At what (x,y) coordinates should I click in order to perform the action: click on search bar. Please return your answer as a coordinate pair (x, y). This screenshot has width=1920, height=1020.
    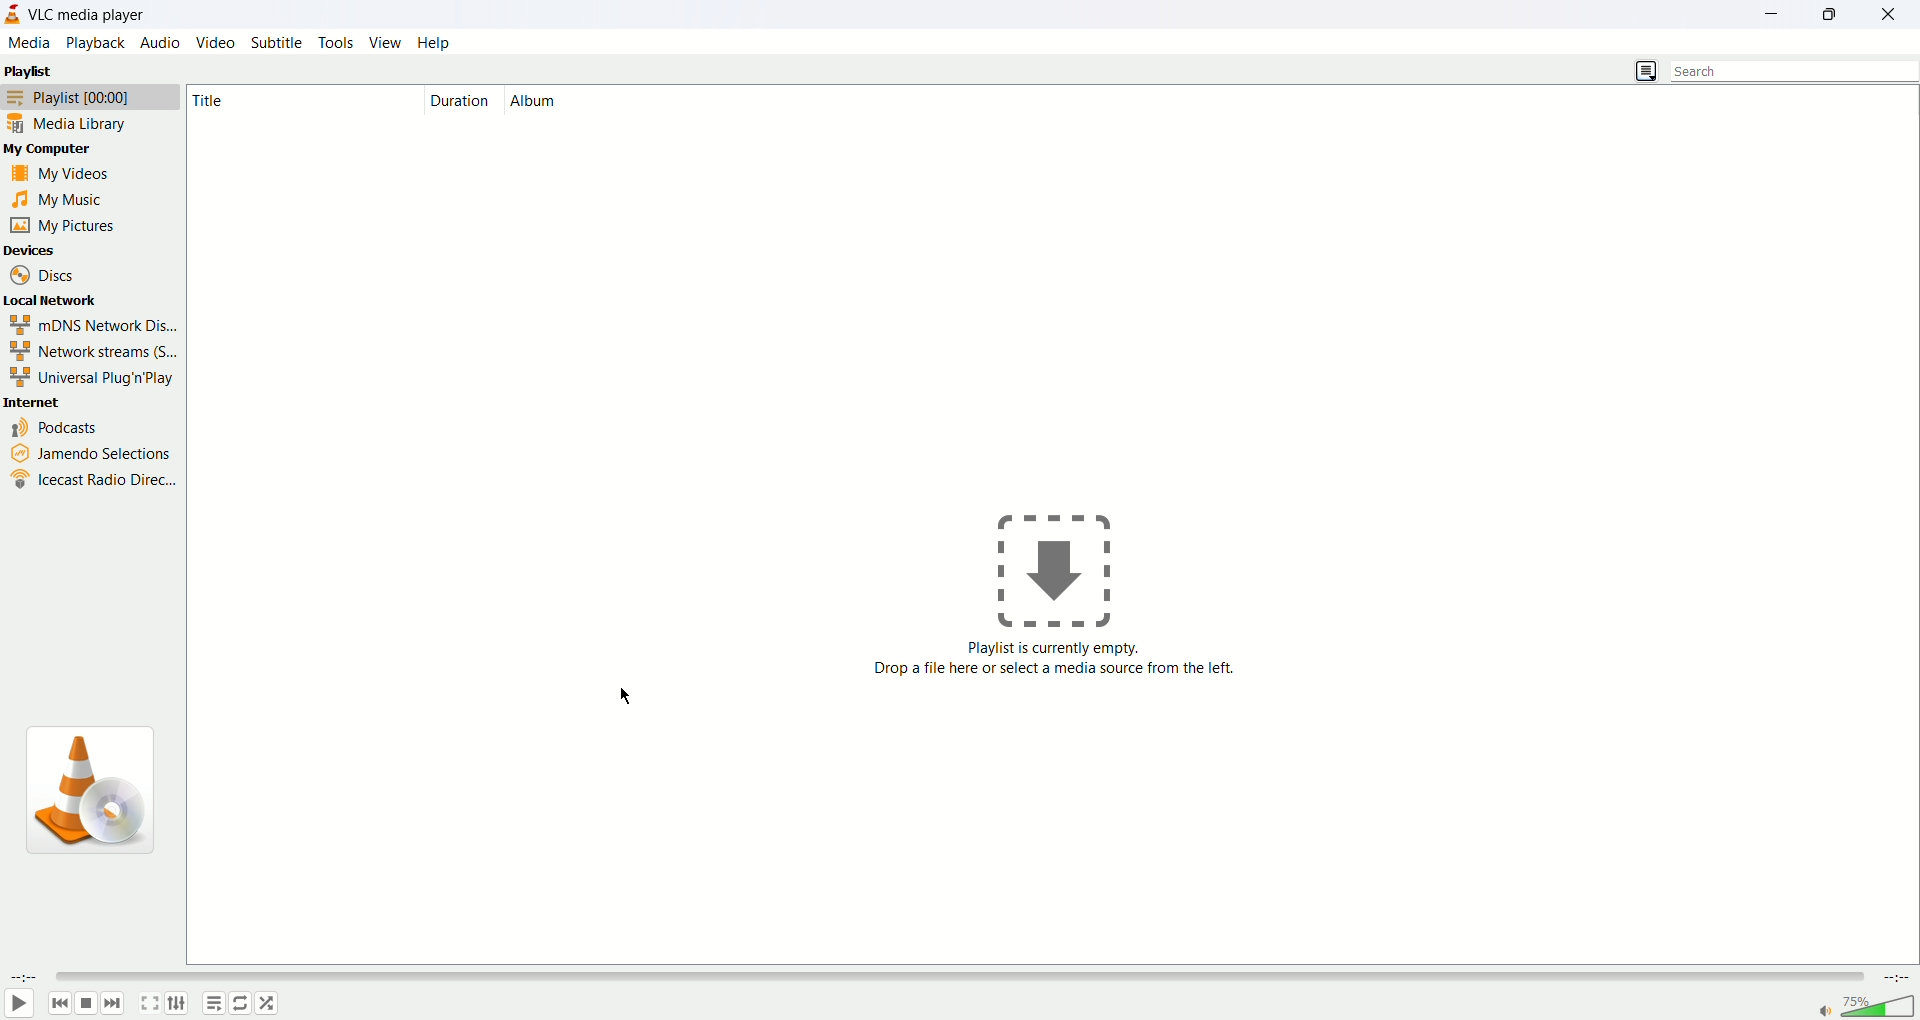
    Looking at the image, I should click on (1793, 69).